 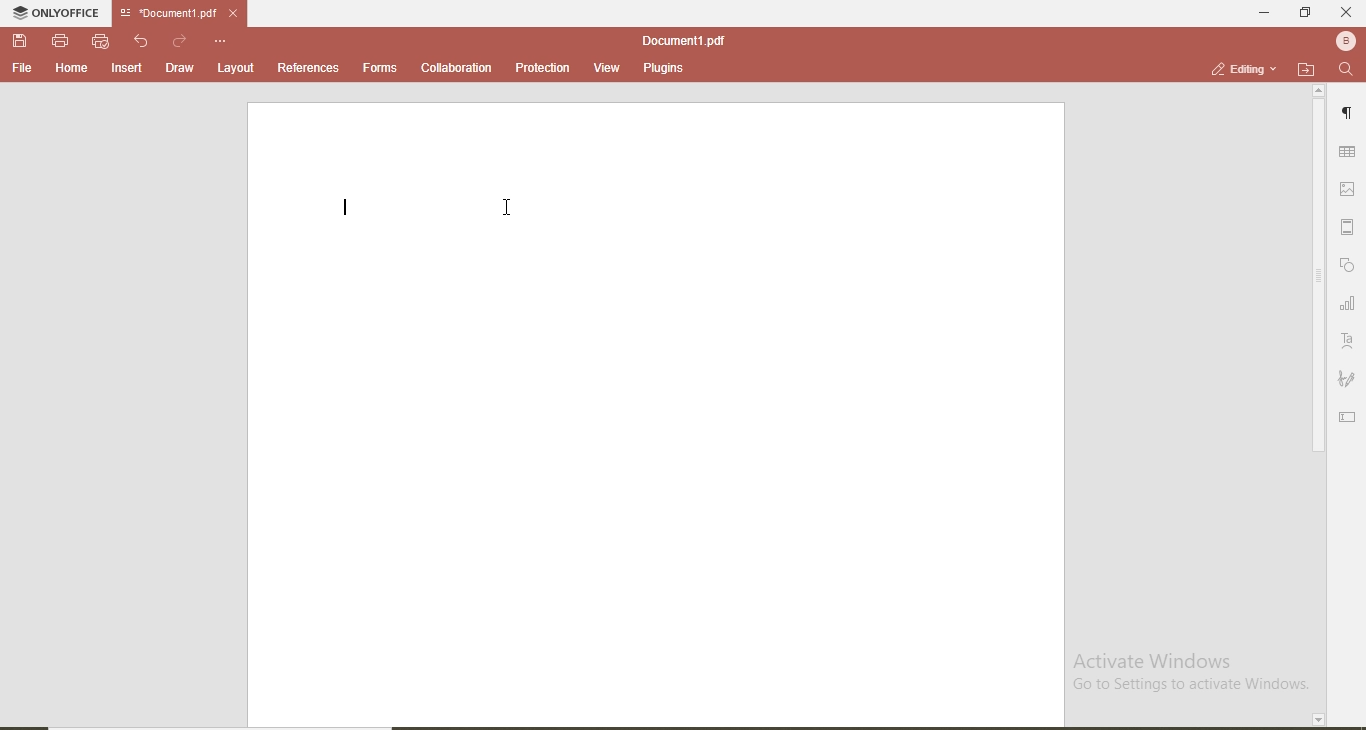 What do you see at coordinates (178, 37) in the screenshot?
I see `redo` at bounding box center [178, 37].